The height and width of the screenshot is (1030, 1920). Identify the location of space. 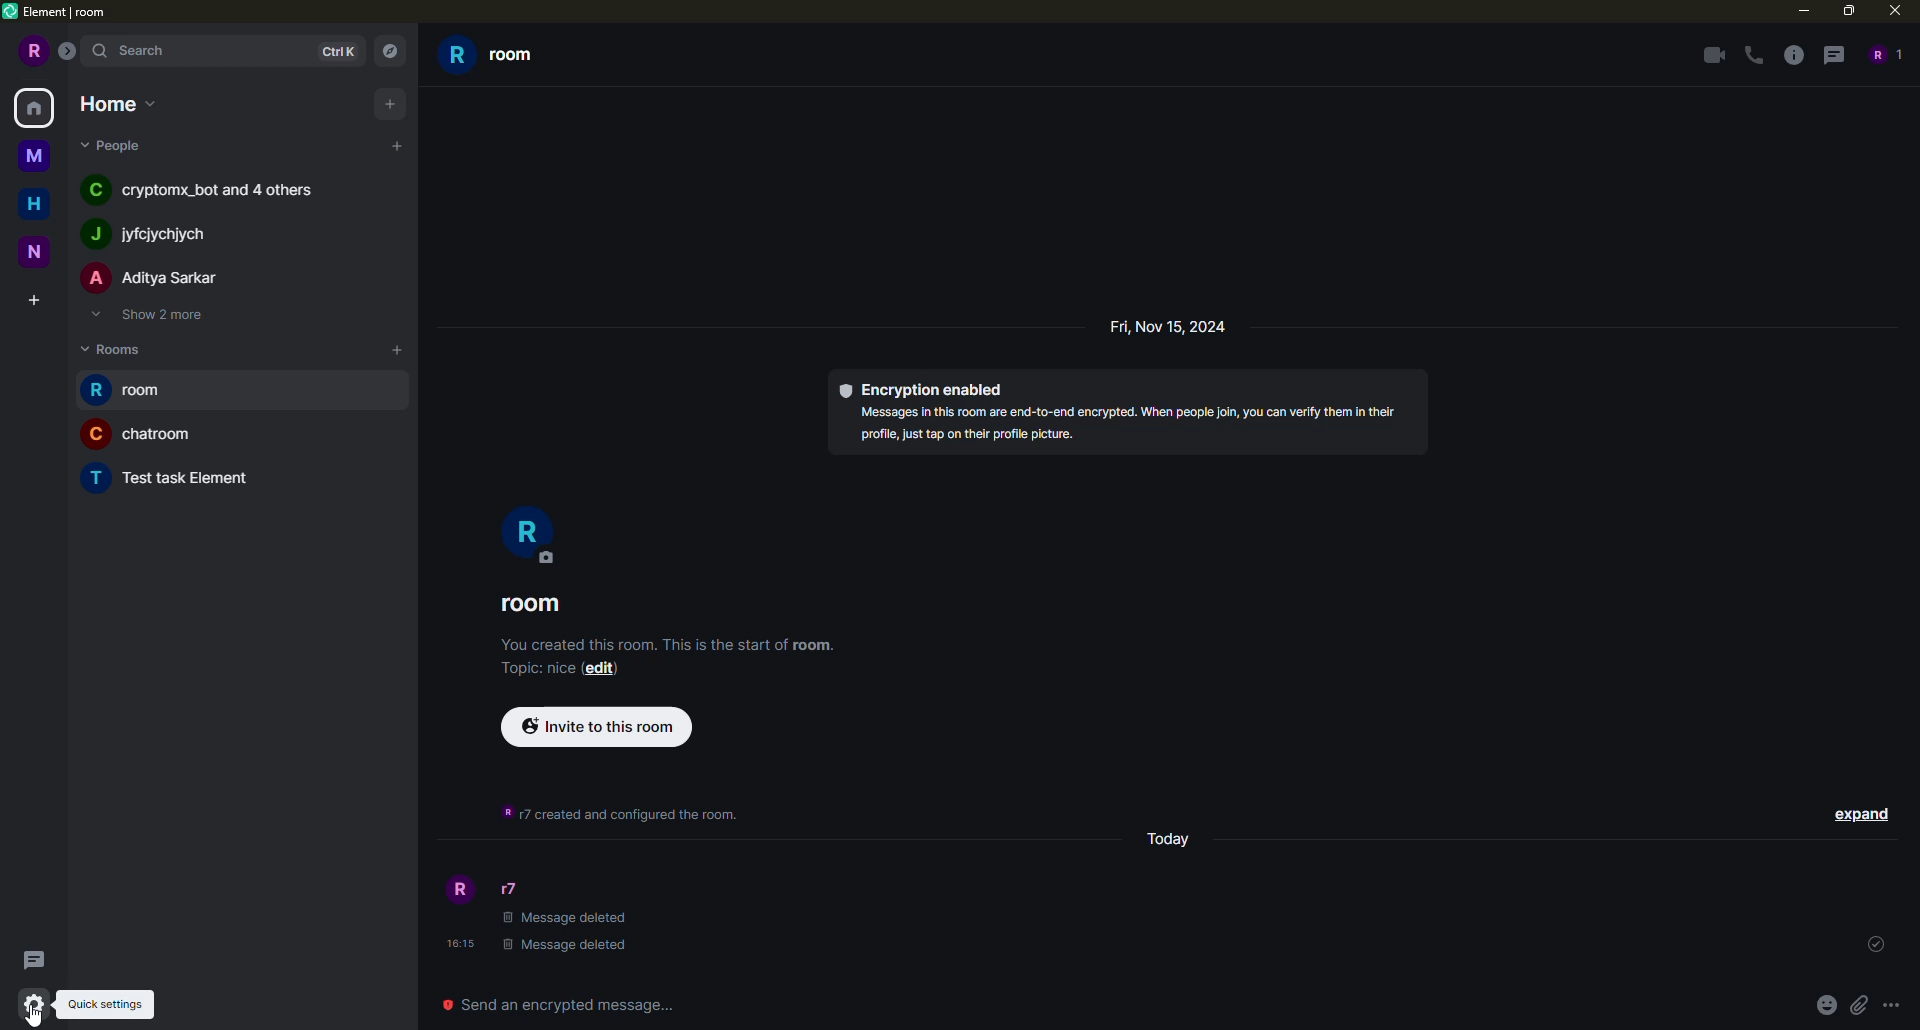
(36, 249).